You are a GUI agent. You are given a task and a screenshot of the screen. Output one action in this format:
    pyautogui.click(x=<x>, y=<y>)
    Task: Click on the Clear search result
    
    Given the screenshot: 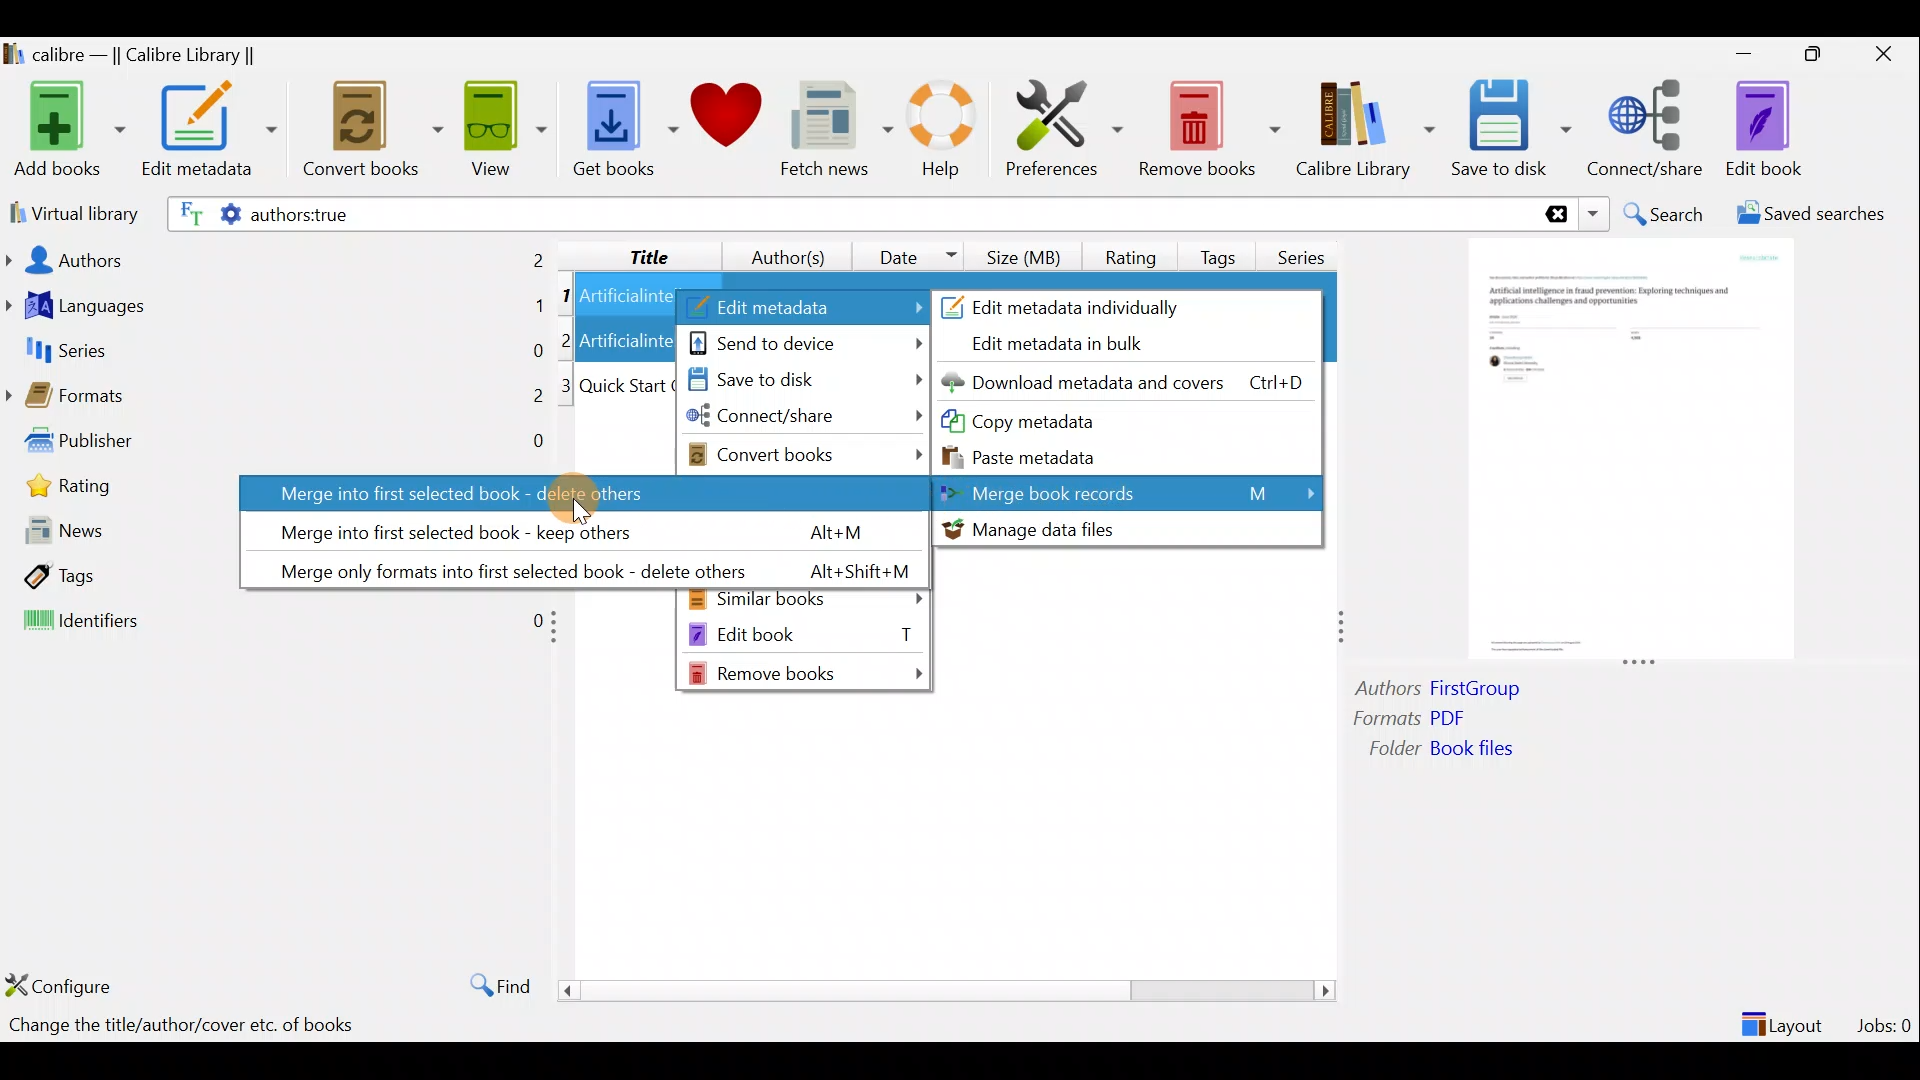 What is the action you would take?
    pyautogui.click(x=1553, y=215)
    